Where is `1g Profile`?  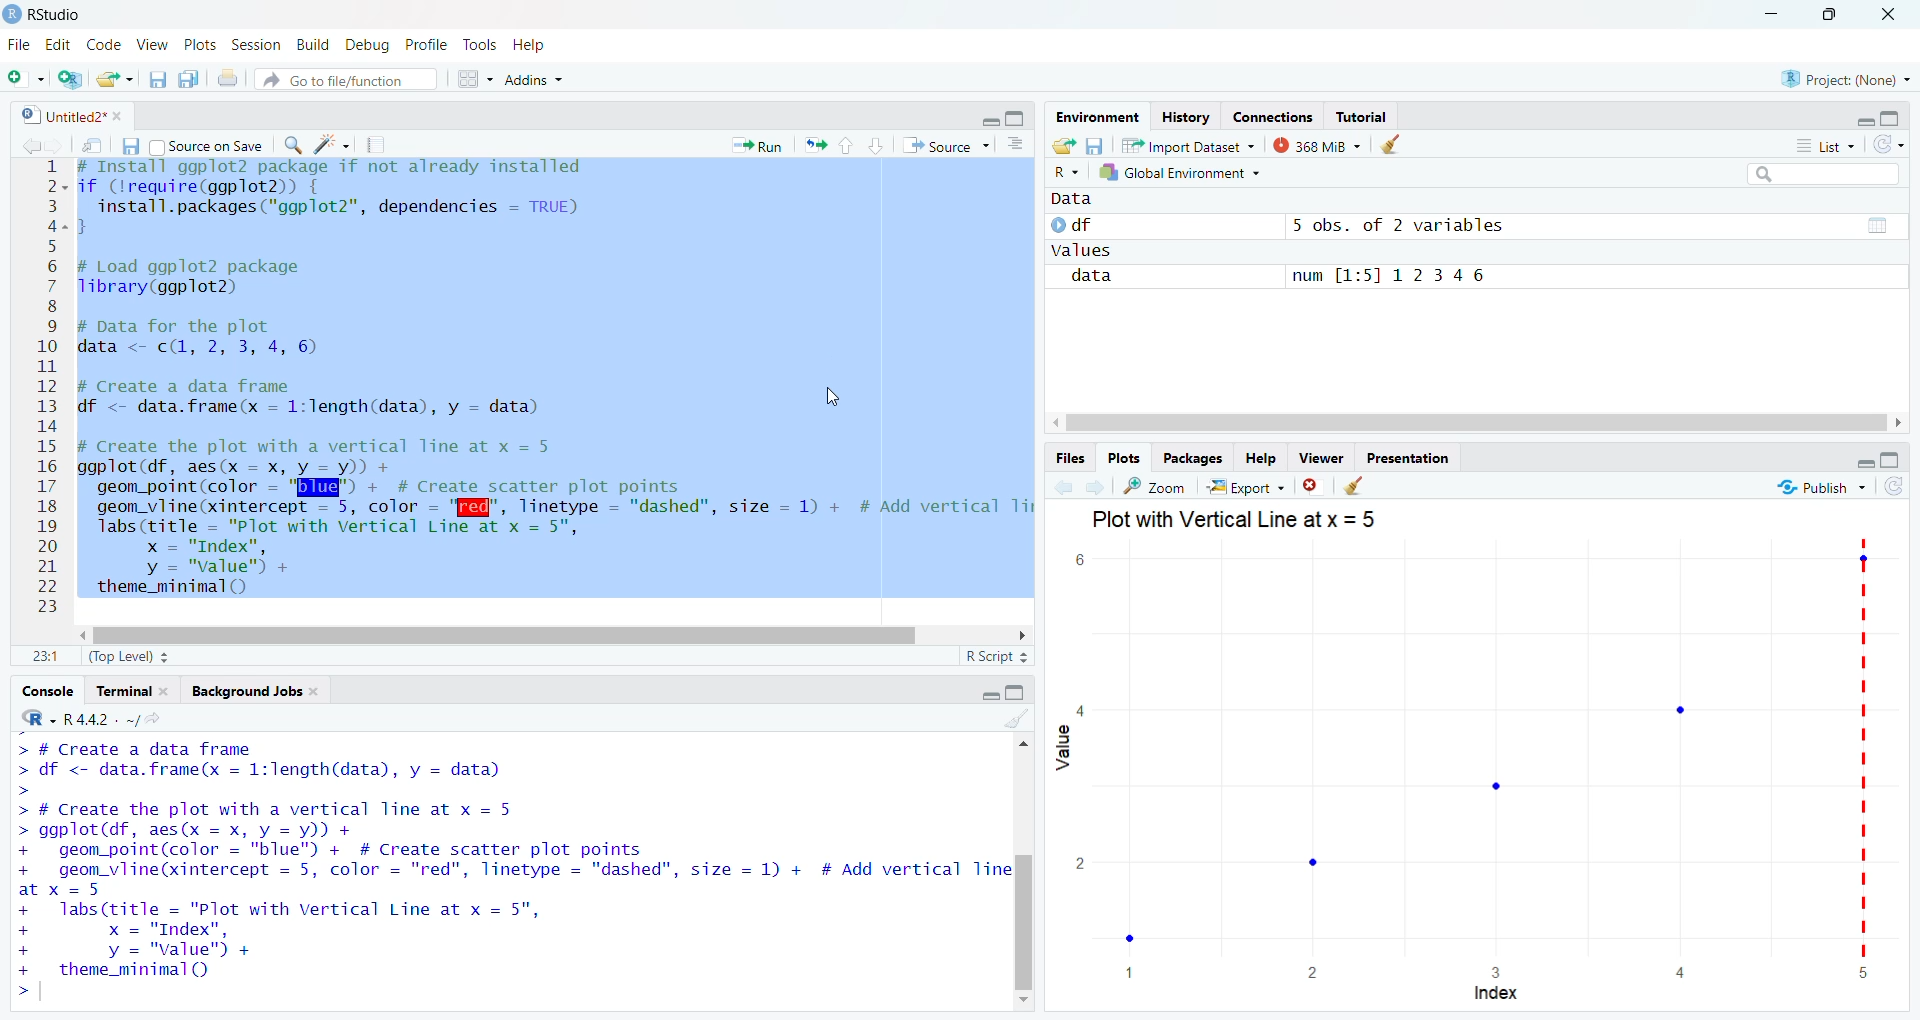
1g Profile is located at coordinates (426, 46).